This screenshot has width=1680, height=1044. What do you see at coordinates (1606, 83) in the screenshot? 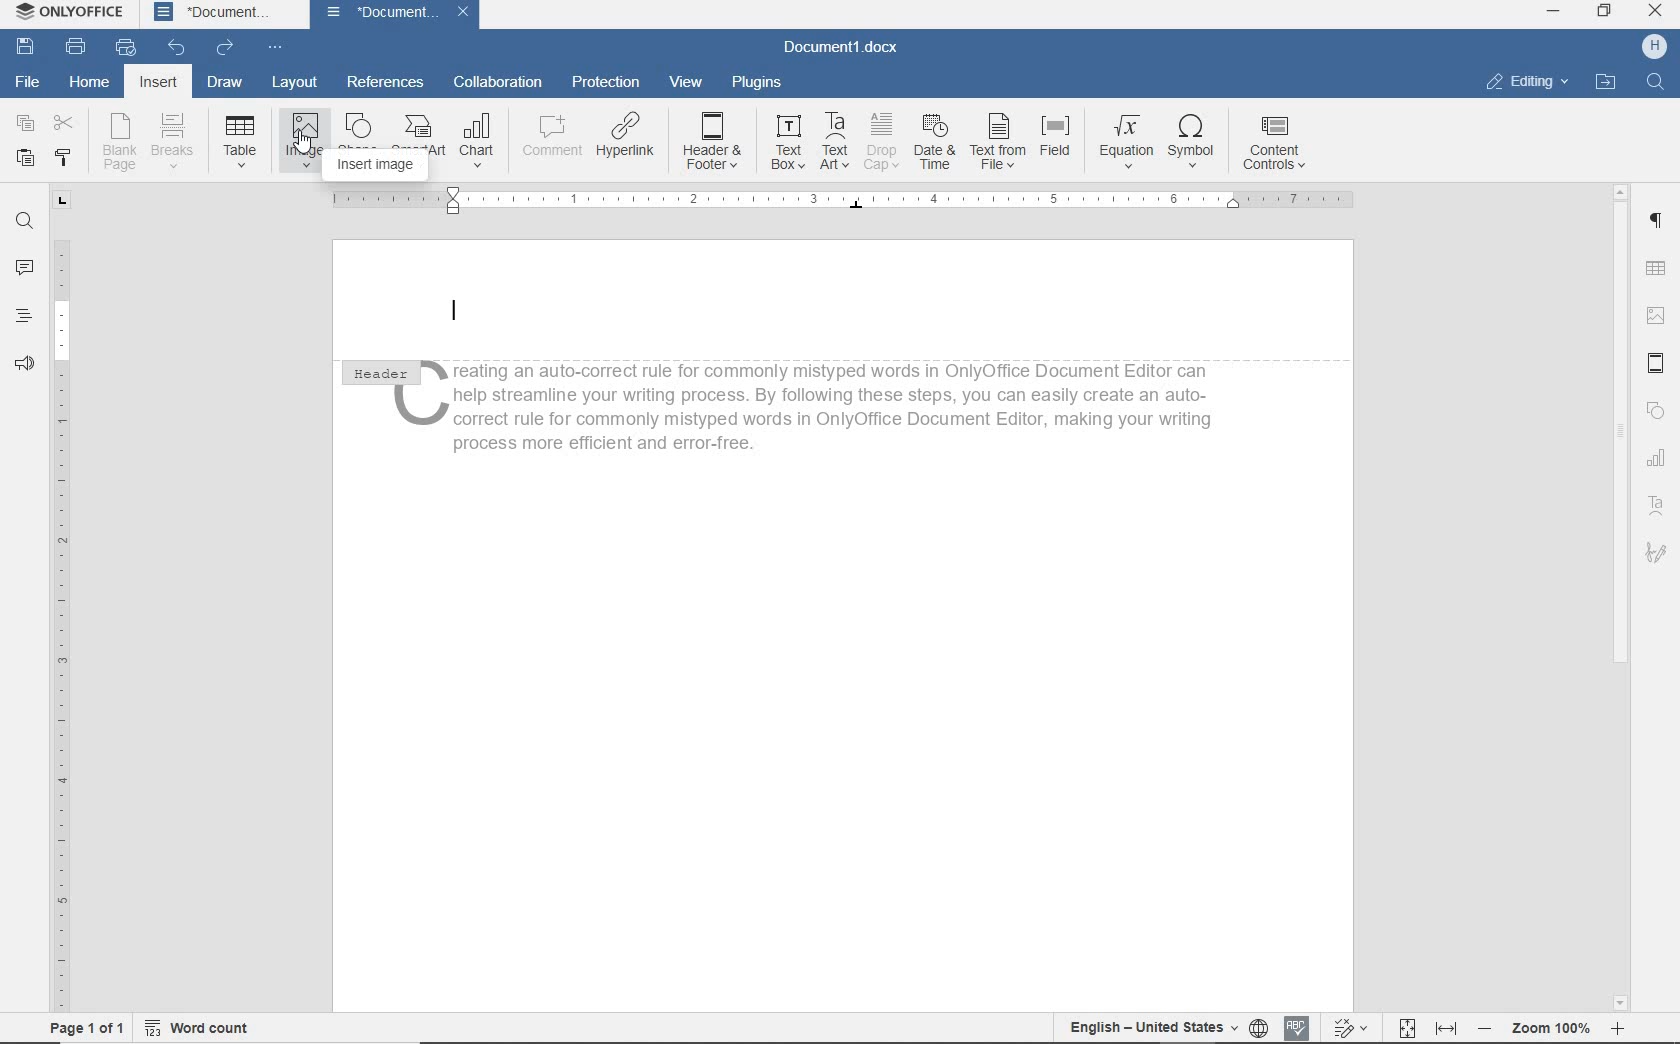
I see `OPEN FILE LOCTION` at bounding box center [1606, 83].